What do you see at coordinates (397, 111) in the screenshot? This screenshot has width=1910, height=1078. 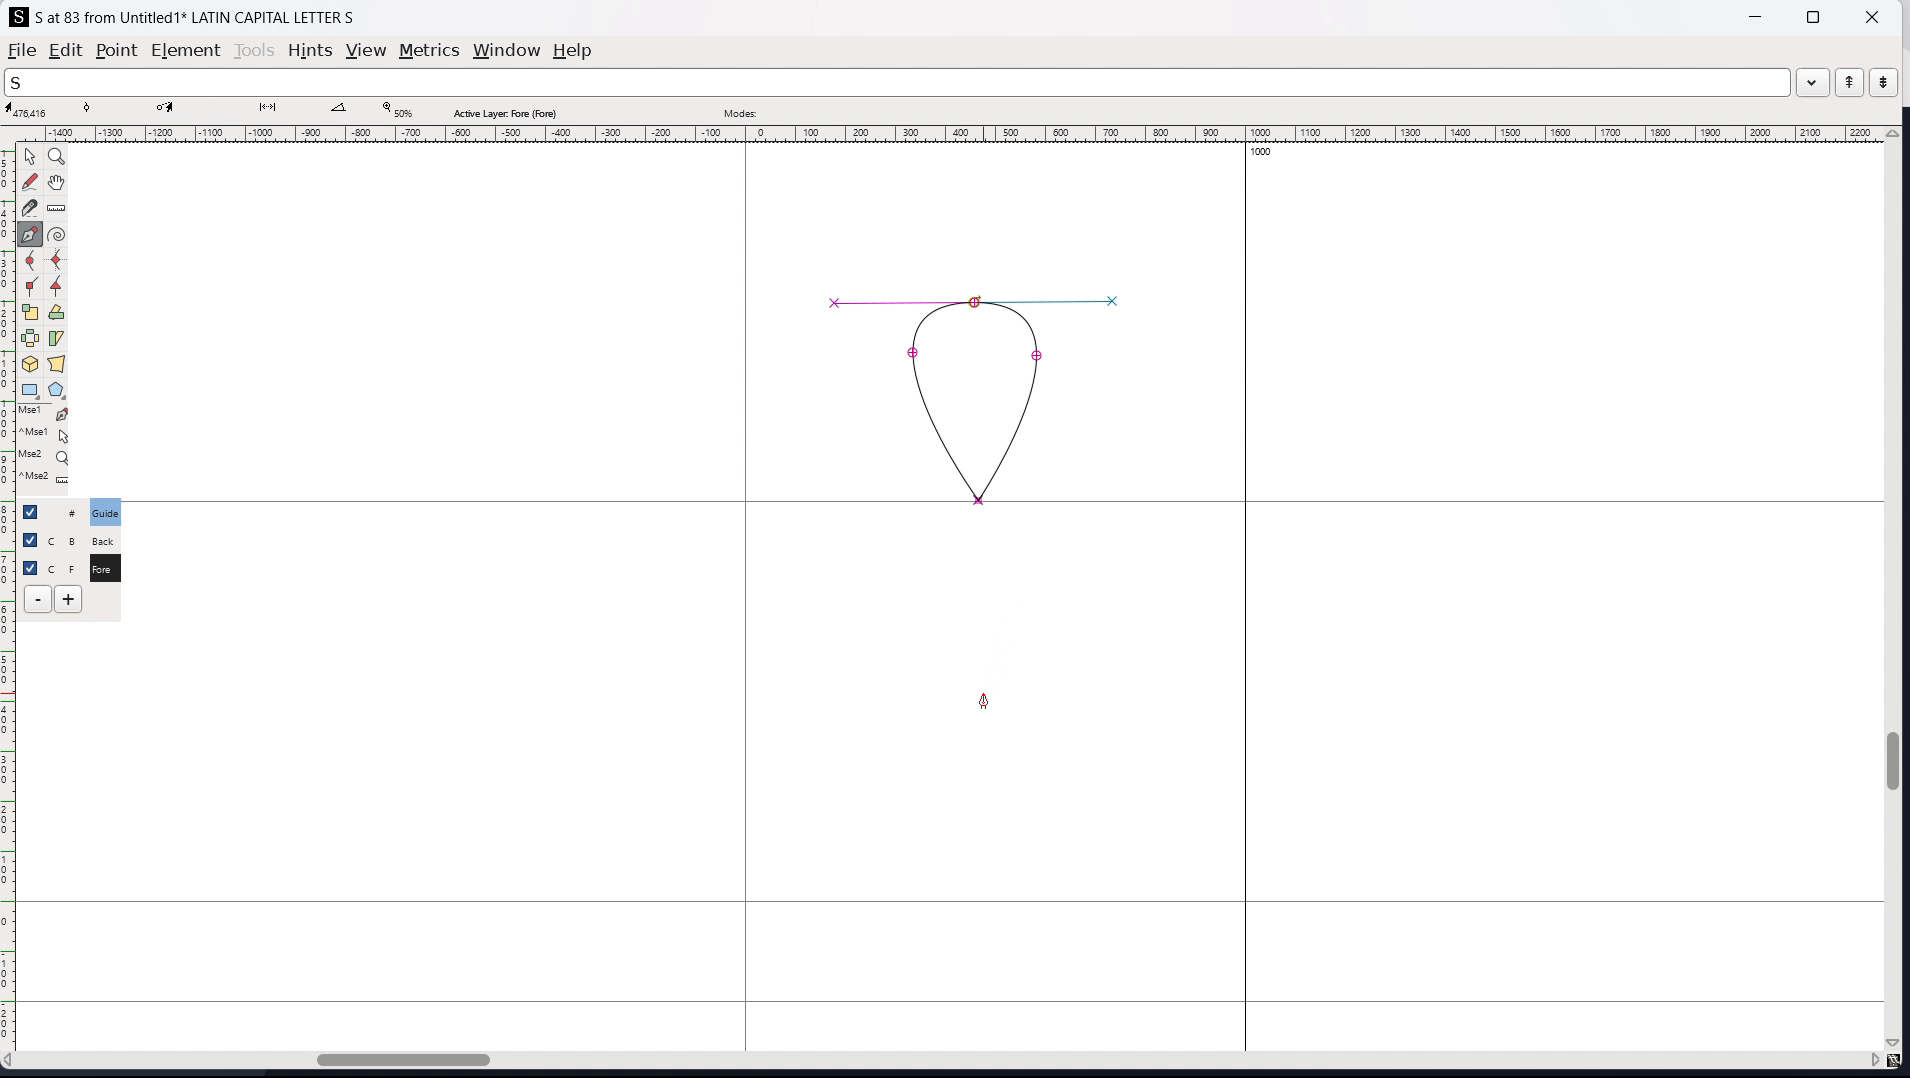 I see `zoom level` at bounding box center [397, 111].